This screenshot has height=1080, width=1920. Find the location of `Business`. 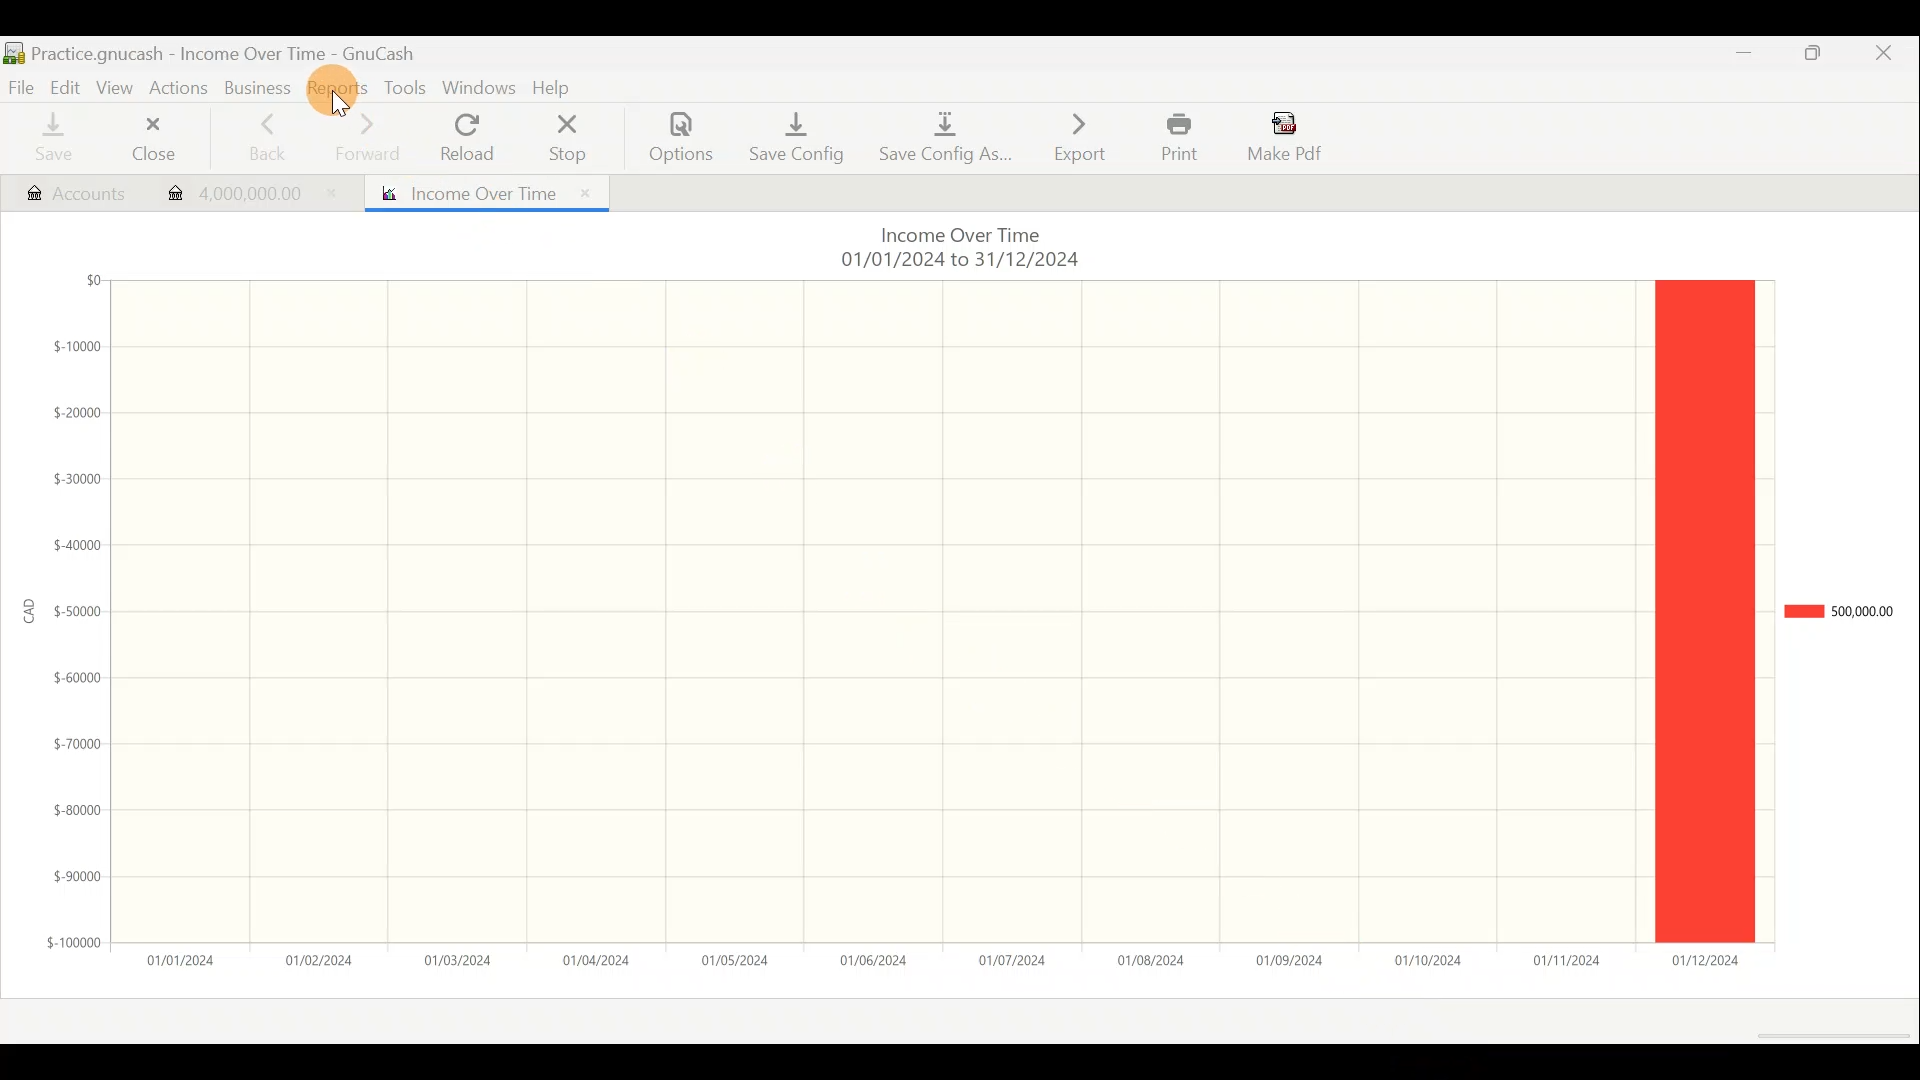

Business is located at coordinates (260, 90).